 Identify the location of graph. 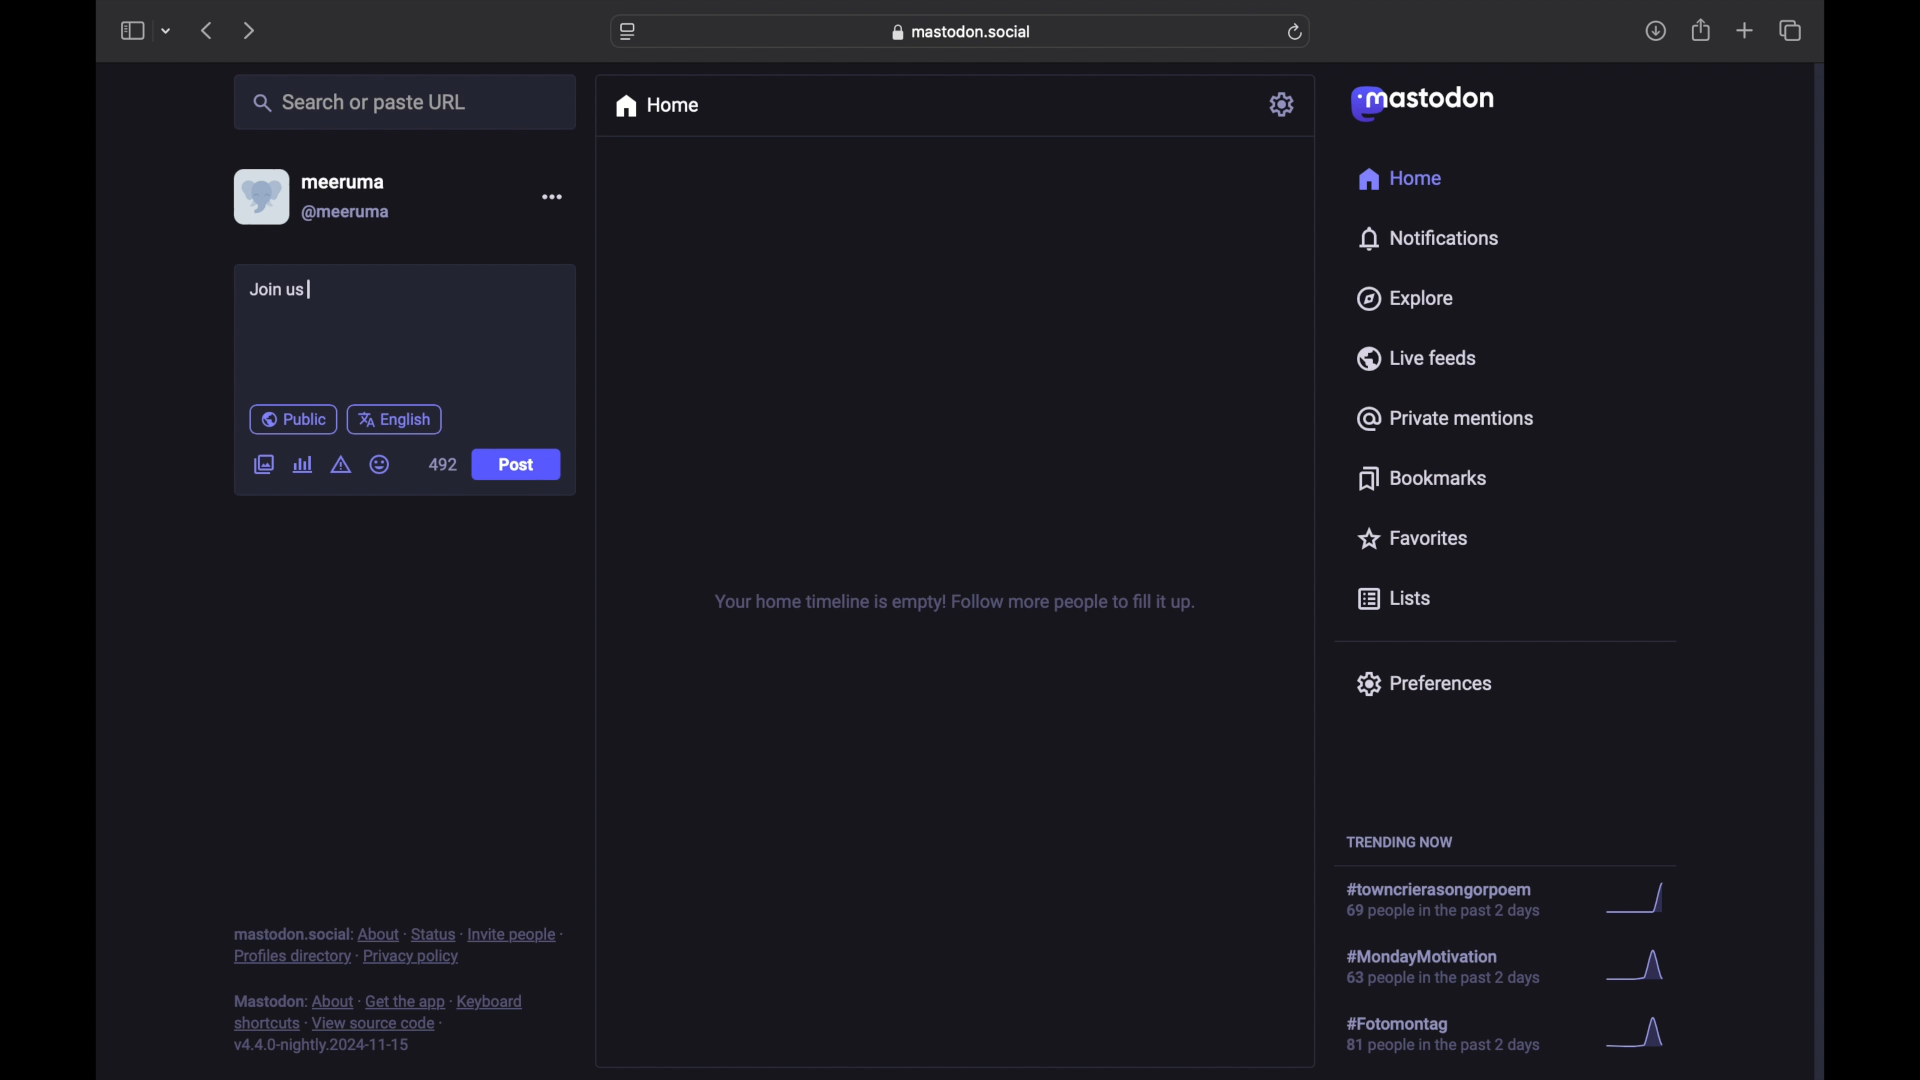
(1635, 968).